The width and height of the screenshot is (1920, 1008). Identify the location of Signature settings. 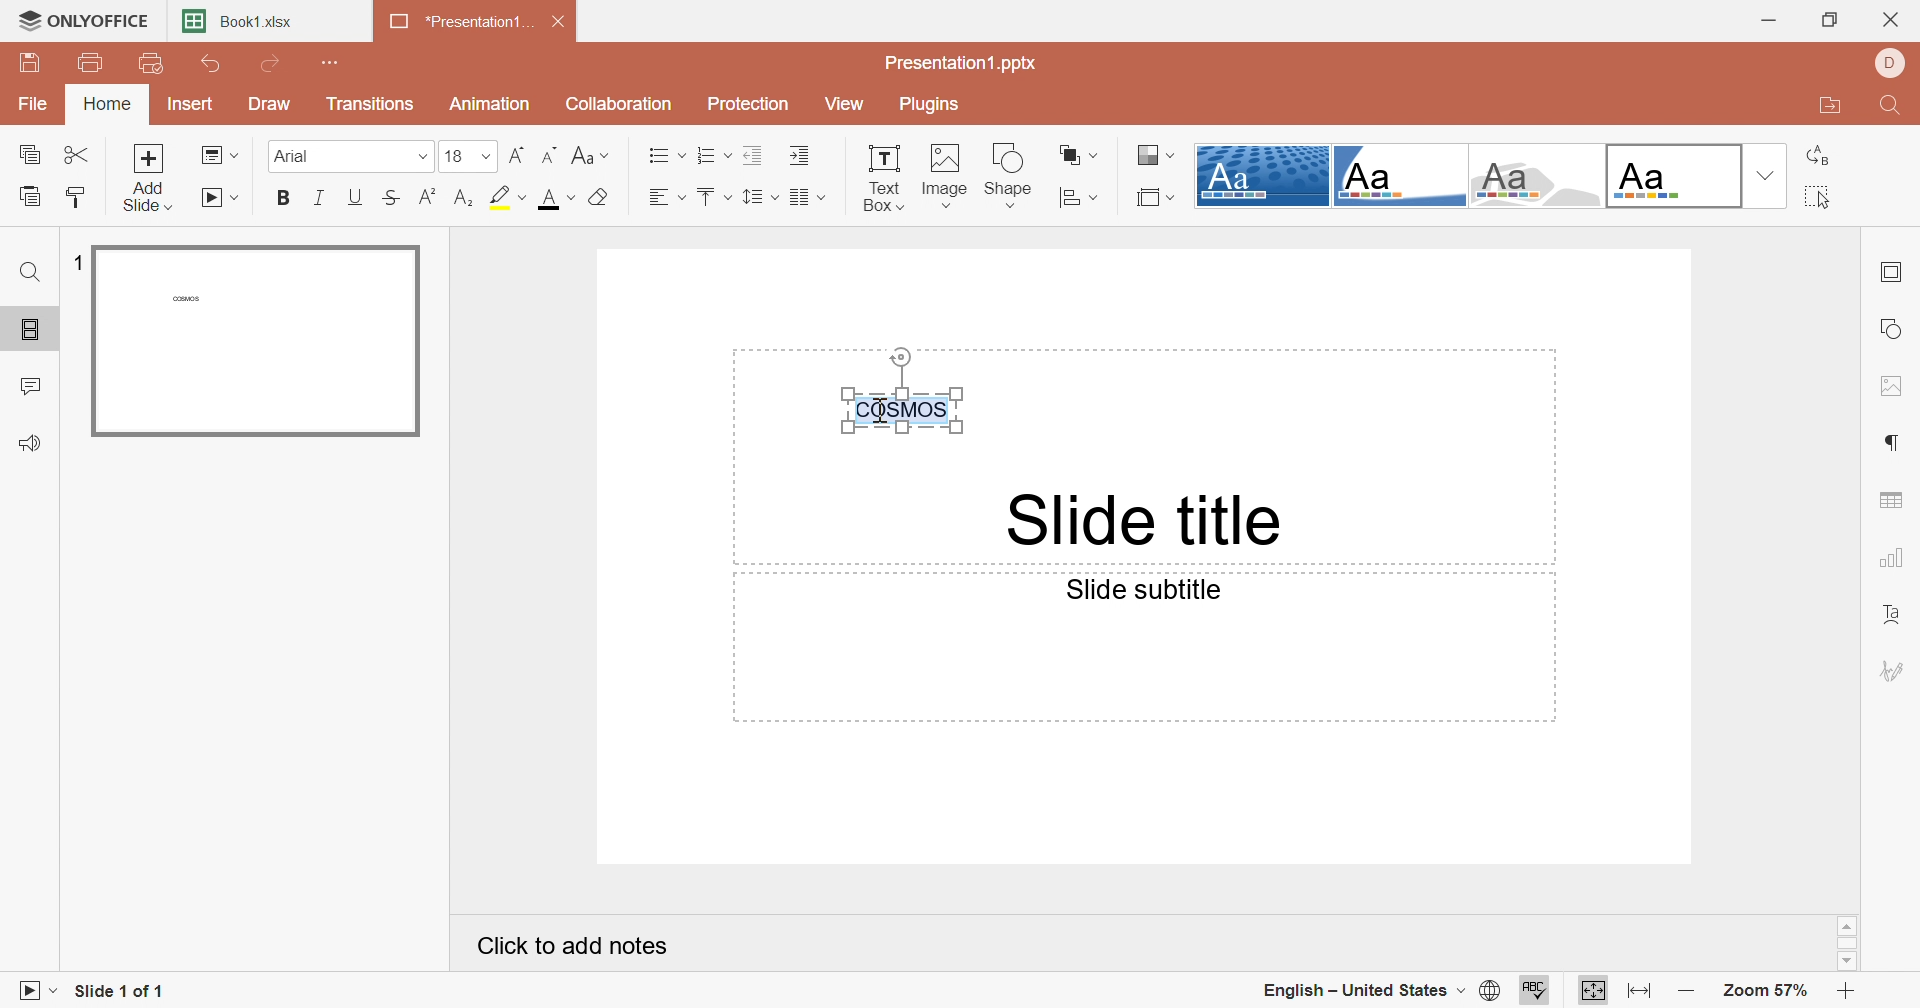
(1896, 673).